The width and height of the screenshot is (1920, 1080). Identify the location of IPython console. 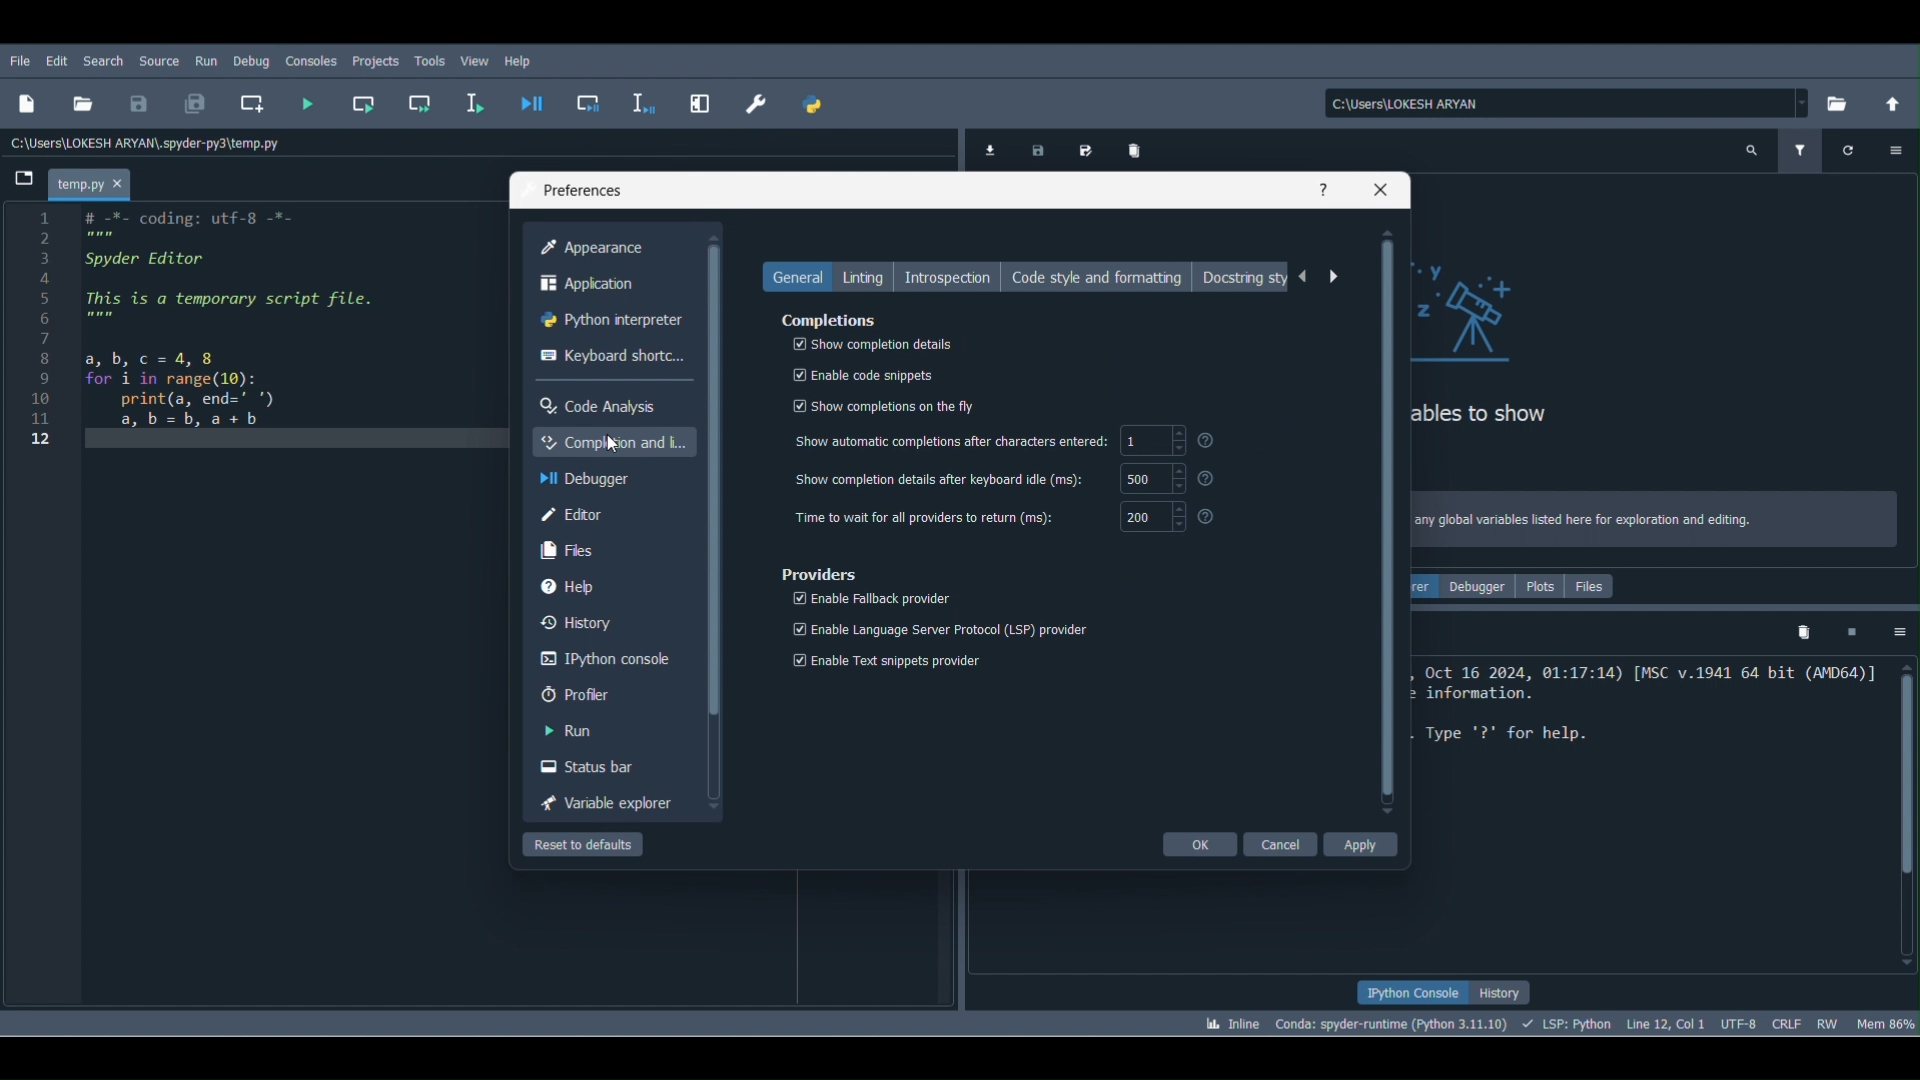
(1402, 991).